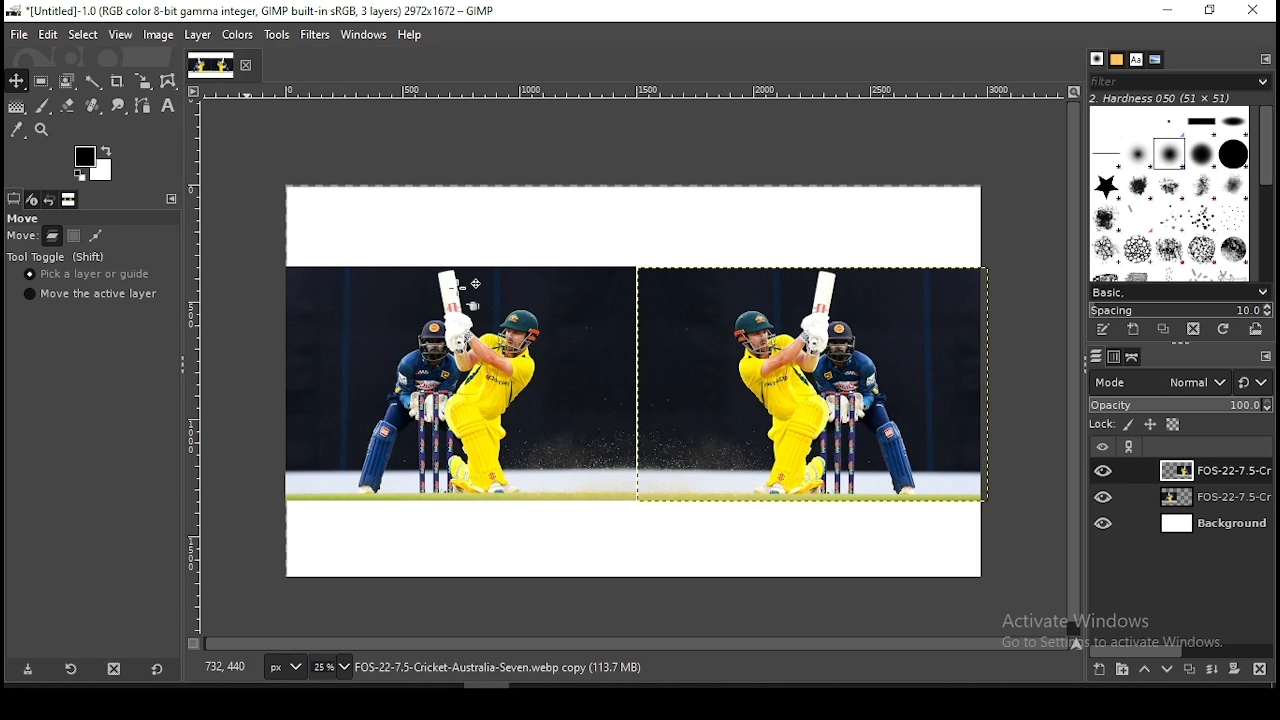 Image resolution: width=1280 pixels, height=720 pixels. What do you see at coordinates (1171, 192) in the screenshot?
I see `Designs` at bounding box center [1171, 192].